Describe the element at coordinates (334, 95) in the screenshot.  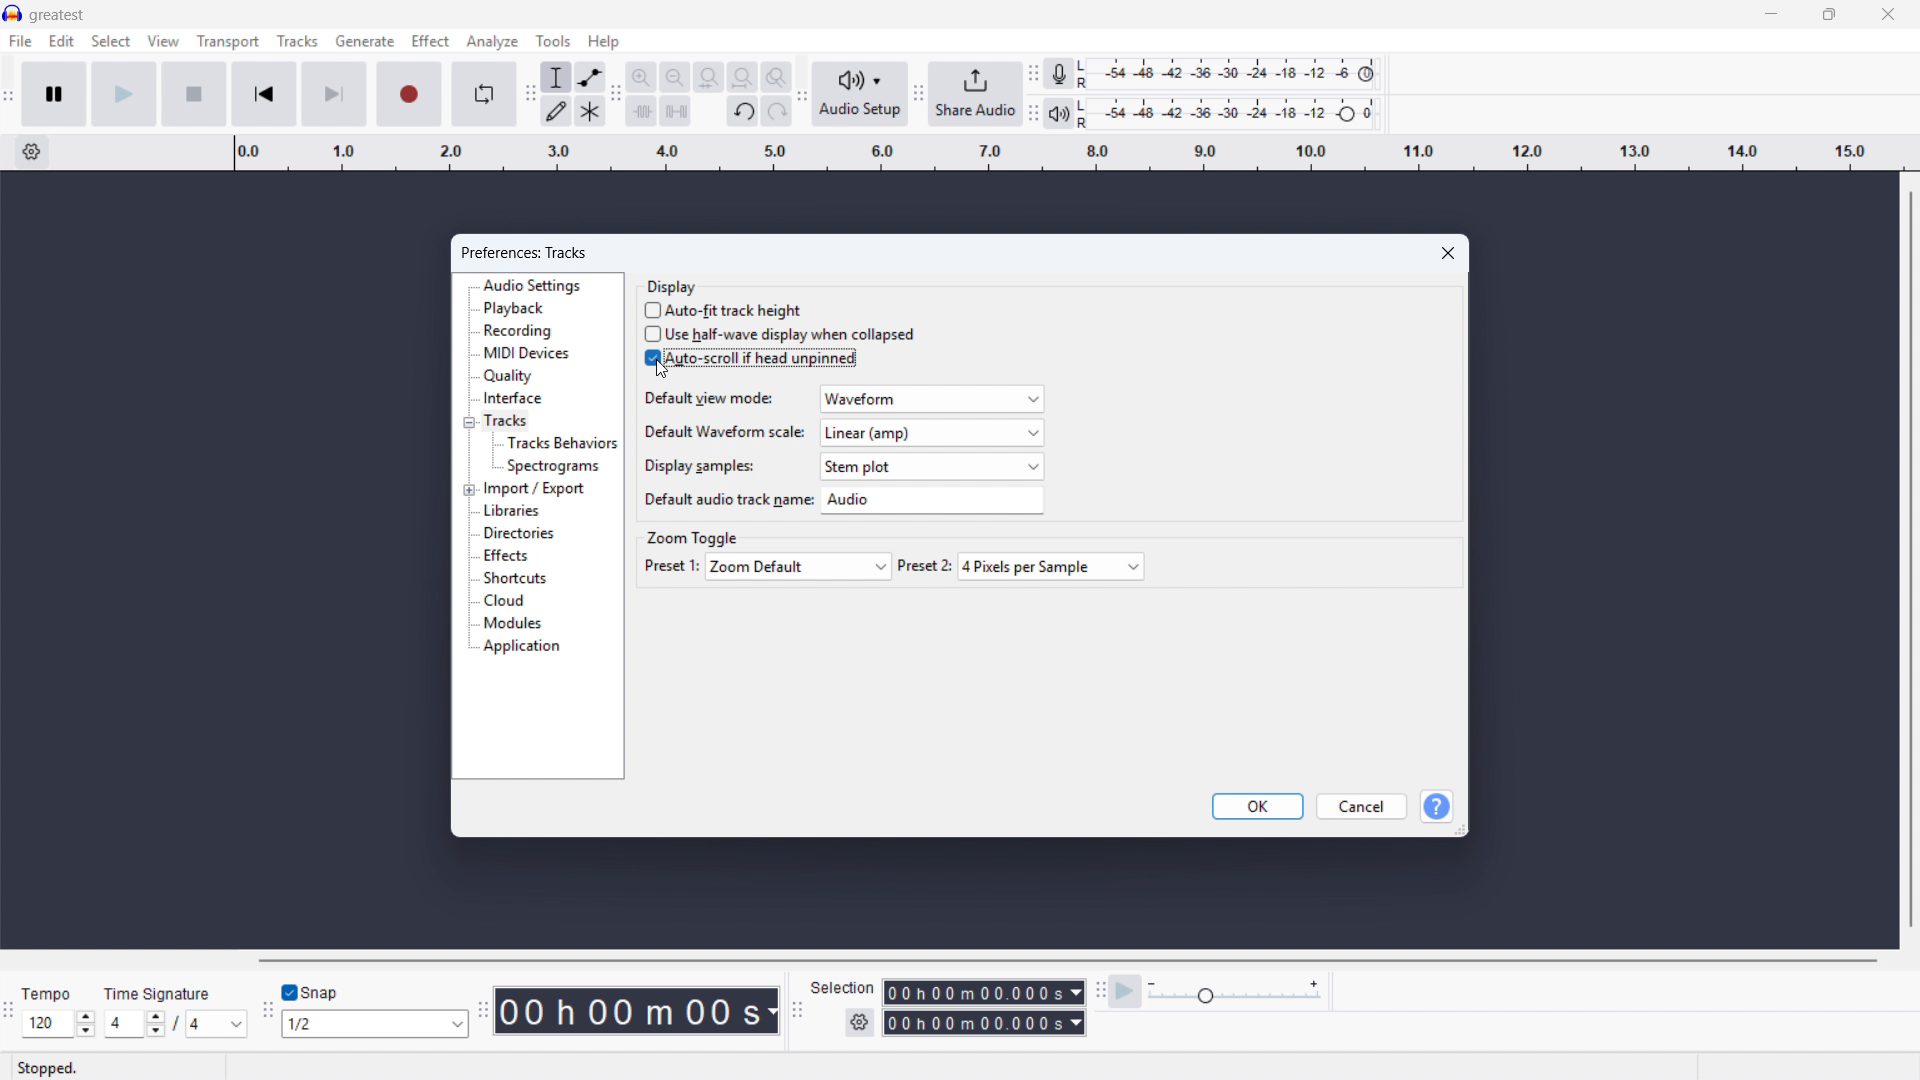
I see `Skip to end ` at that location.